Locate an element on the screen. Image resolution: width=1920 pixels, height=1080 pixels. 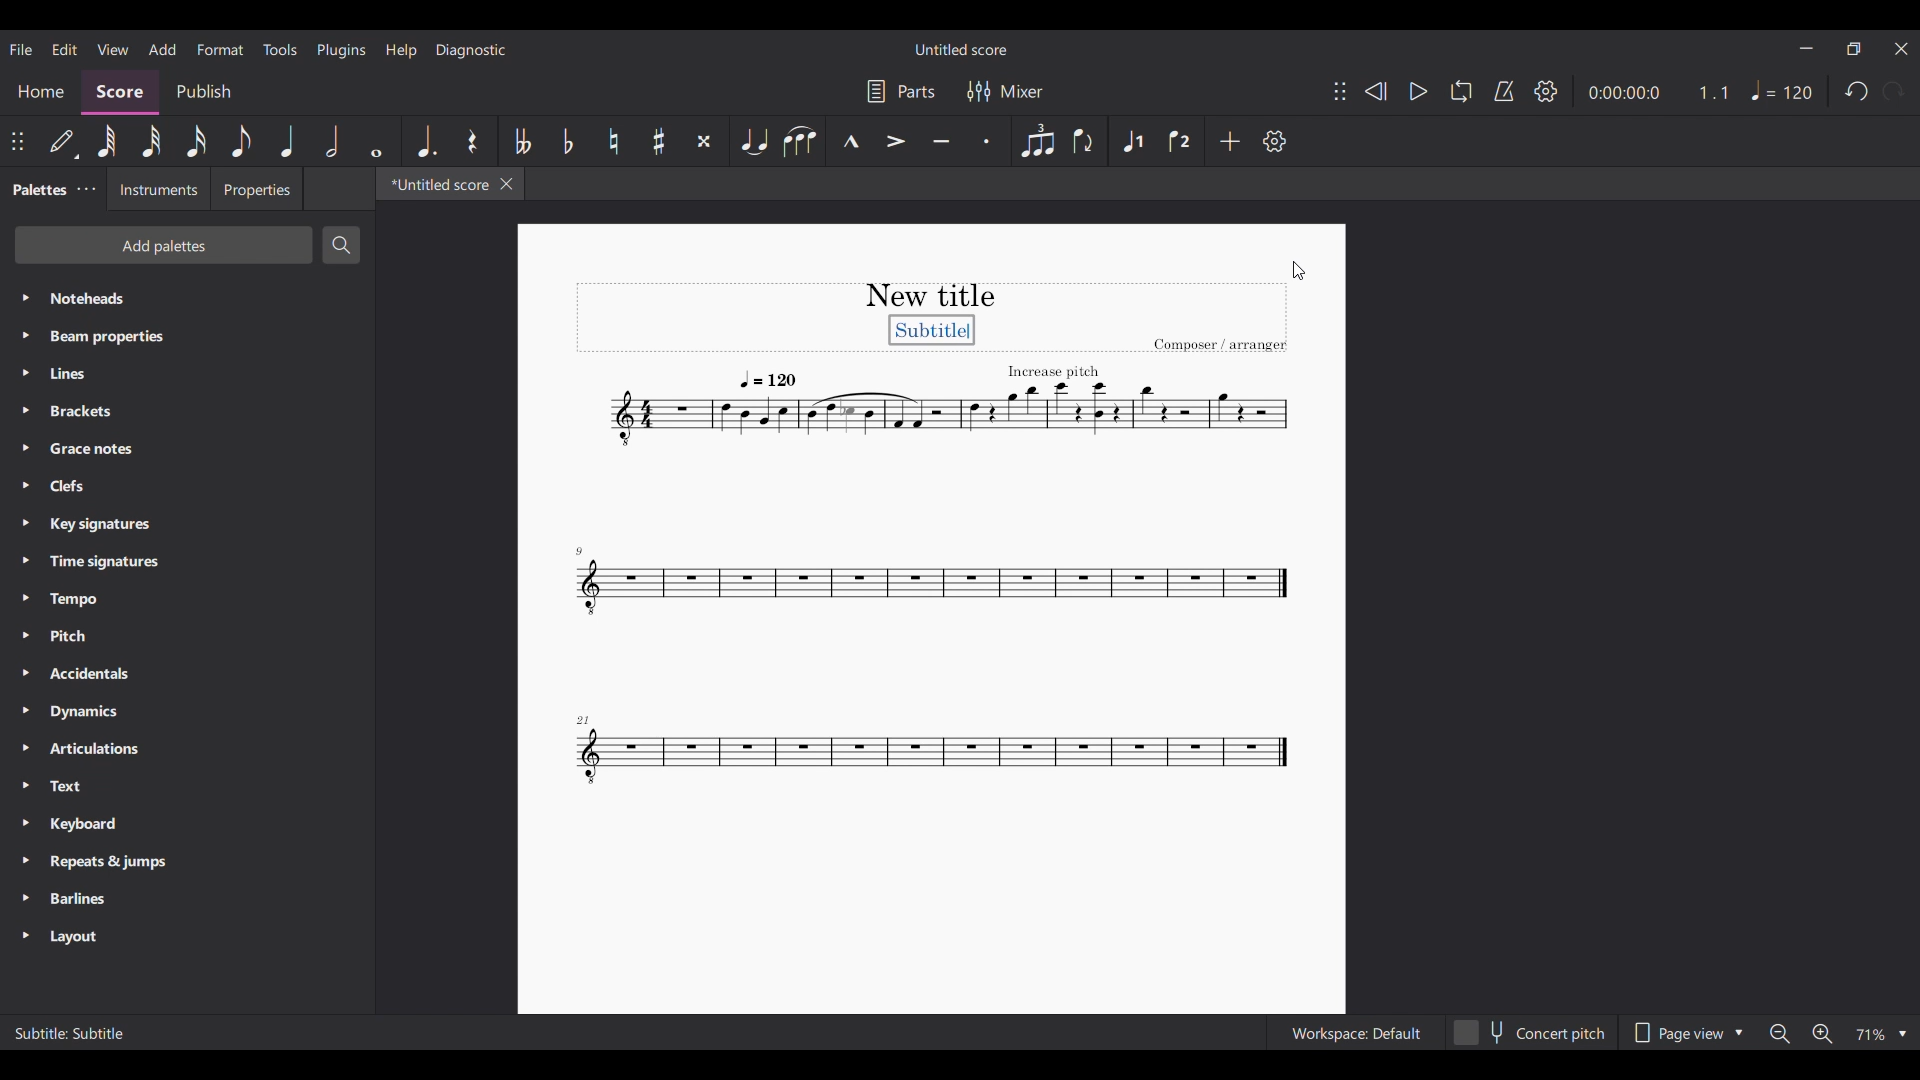
Flip direction is located at coordinates (1083, 142).